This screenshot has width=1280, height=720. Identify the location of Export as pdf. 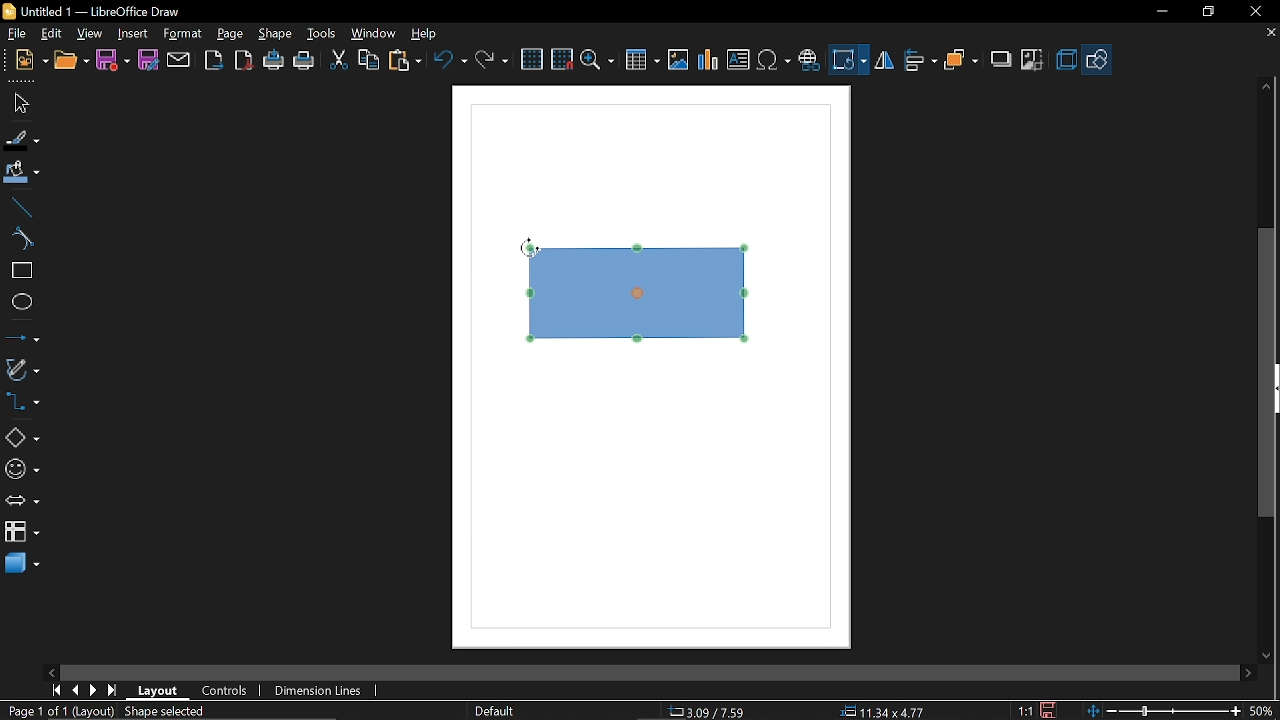
(245, 61).